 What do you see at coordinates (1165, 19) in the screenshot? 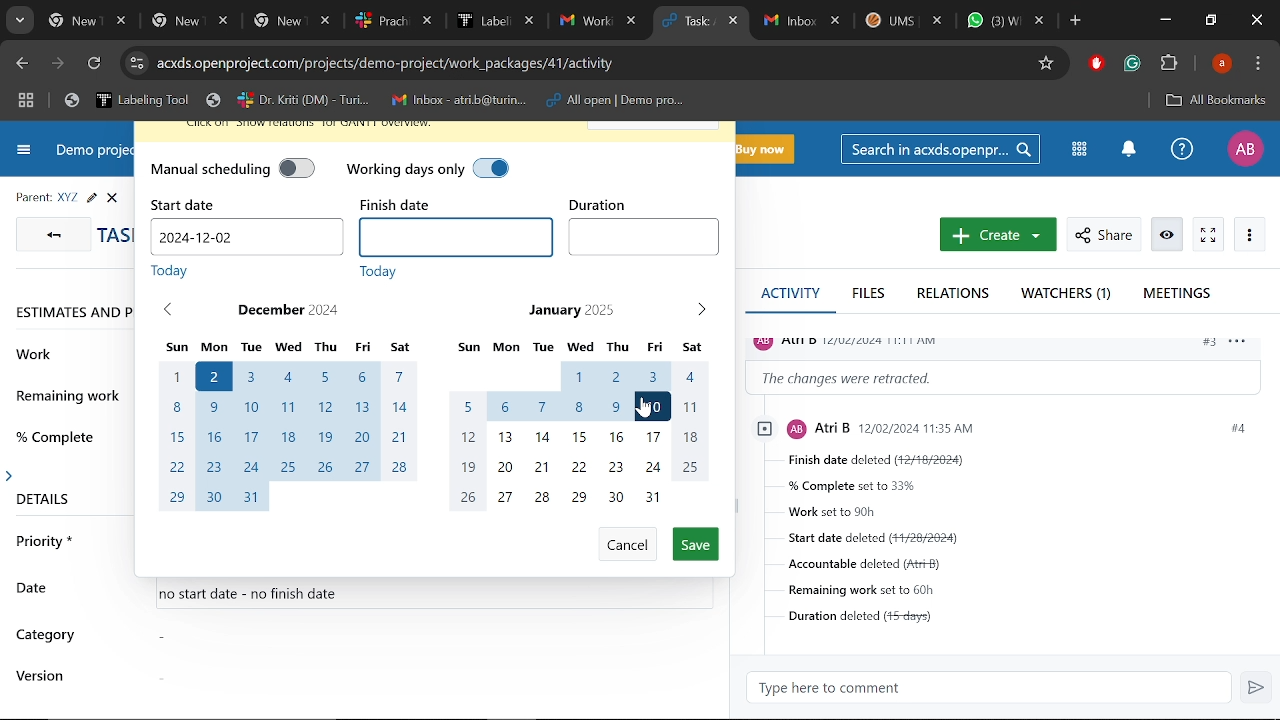
I see `Minimize` at bounding box center [1165, 19].